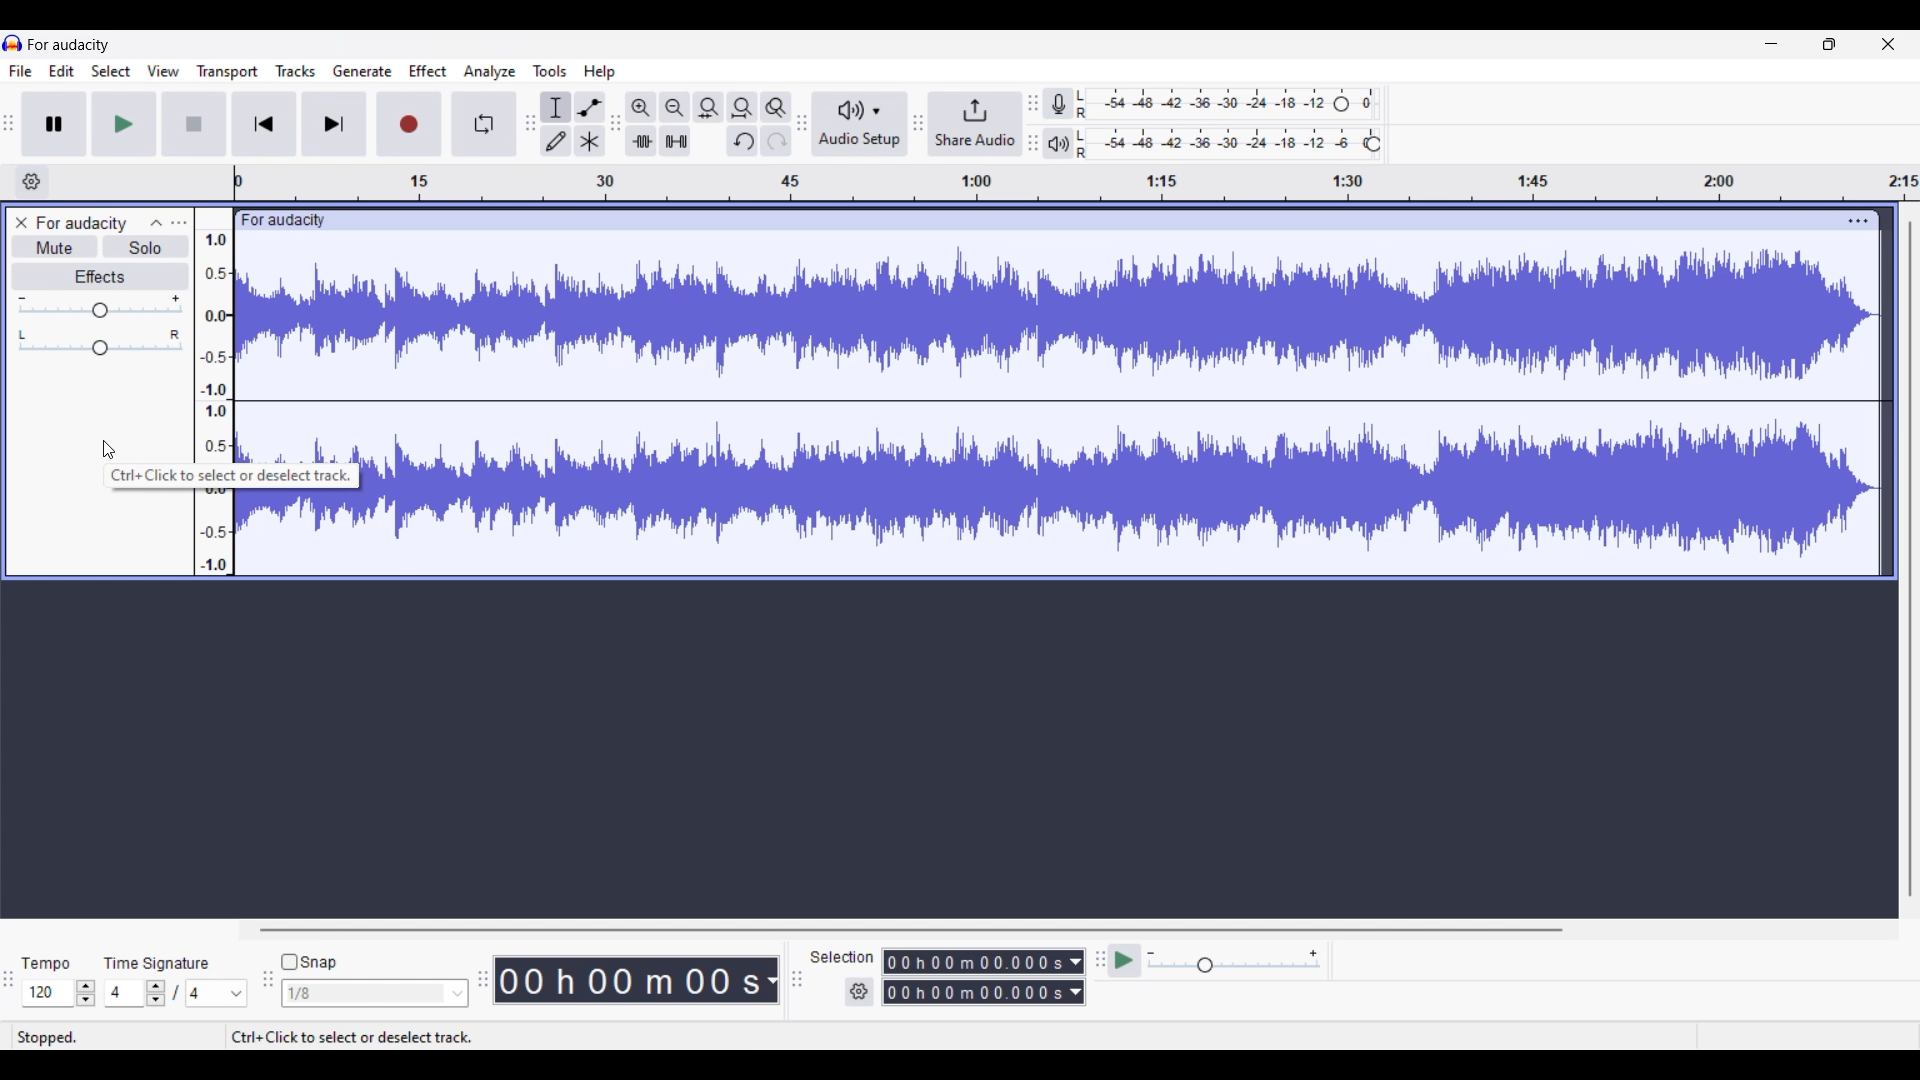  What do you see at coordinates (47, 964) in the screenshot?
I see `Indicates Tempo settings` at bounding box center [47, 964].